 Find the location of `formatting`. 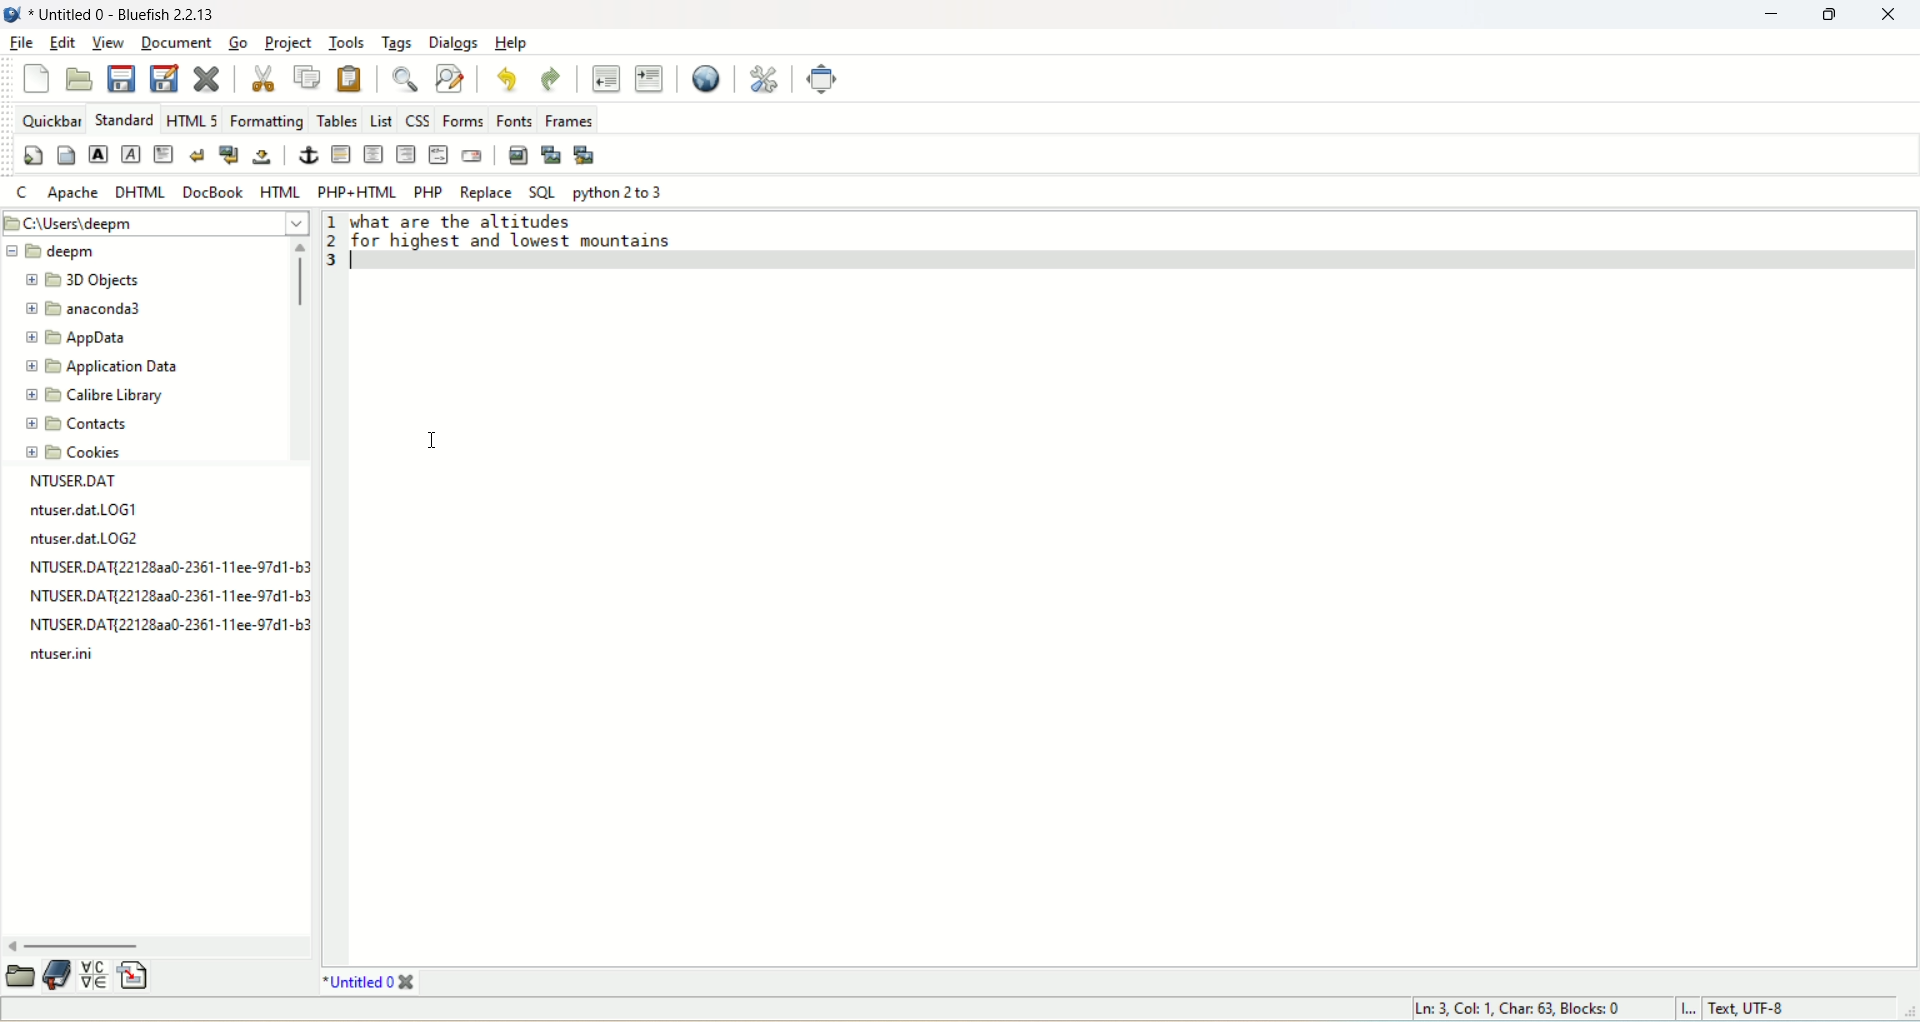

formatting is located at coordinates (264, 118).